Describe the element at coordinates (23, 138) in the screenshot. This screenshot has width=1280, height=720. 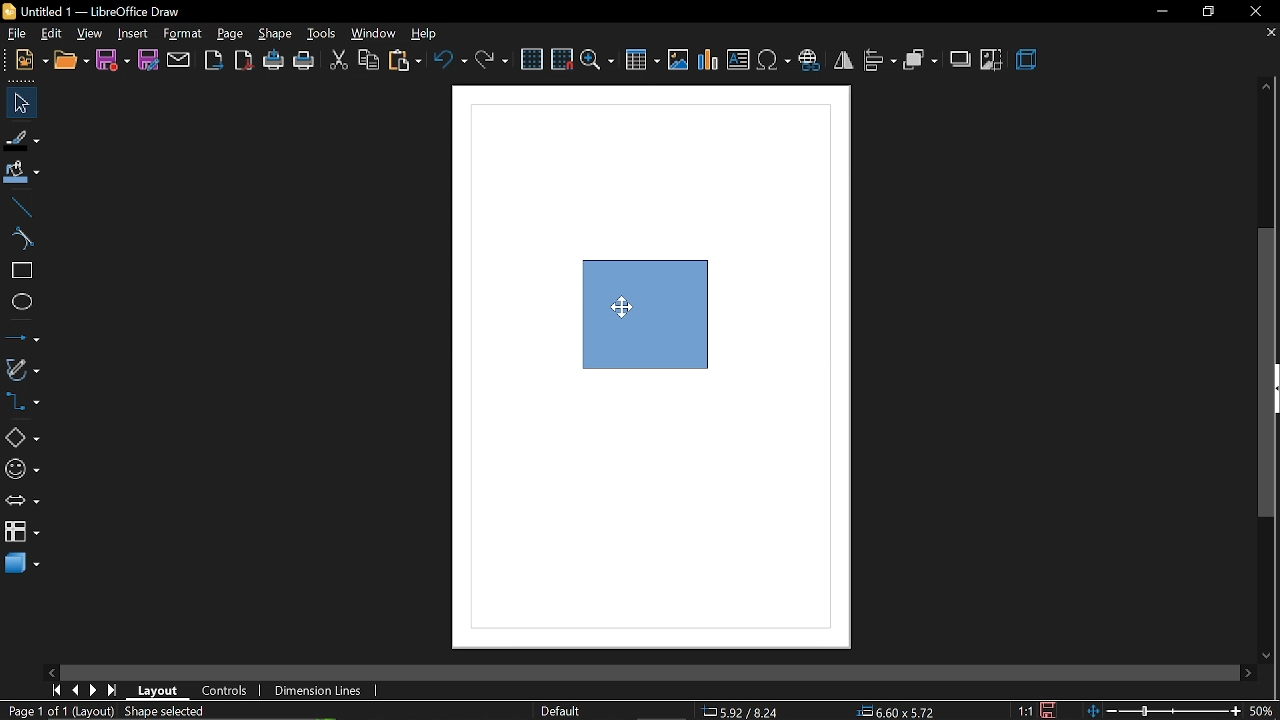
I see `fill line` at that location.